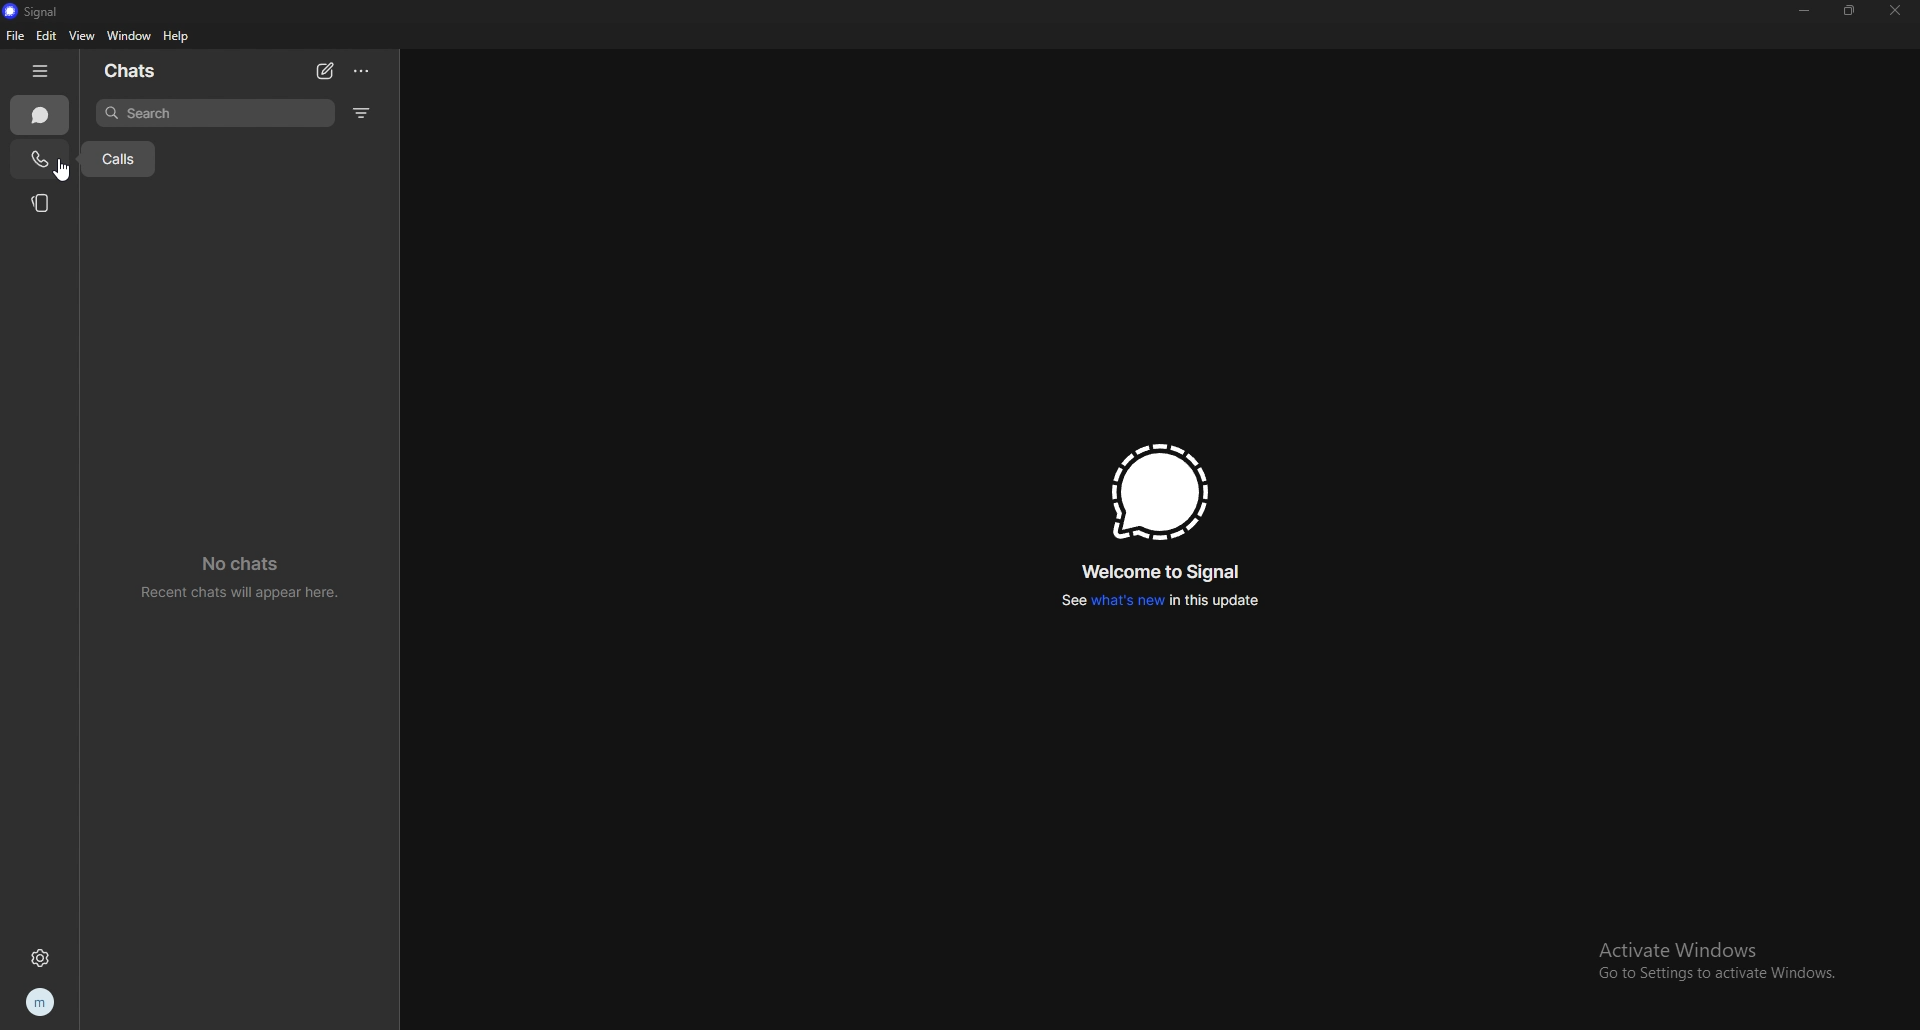  Describe the element at coordinates (120, 158) in the screenshot. I see `calls` at that location.